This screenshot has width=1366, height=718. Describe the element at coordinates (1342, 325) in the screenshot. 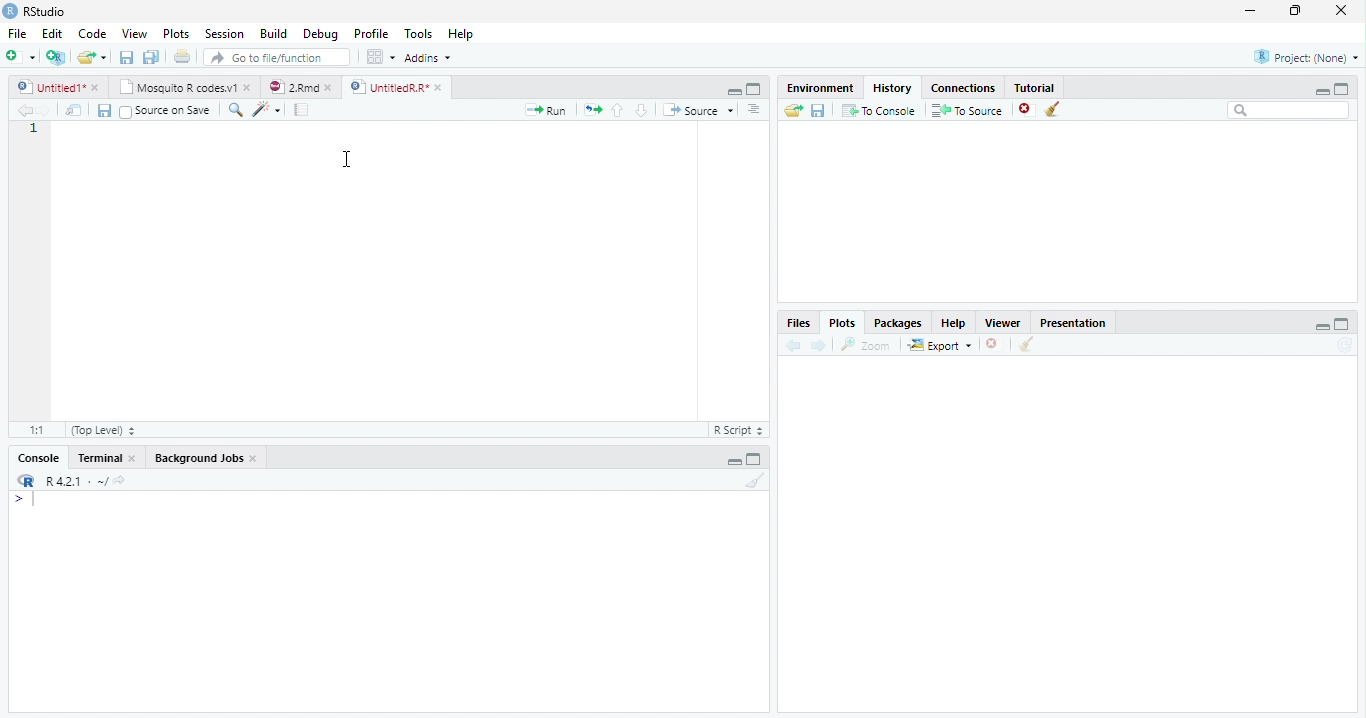

I see `Maximize` at that location.